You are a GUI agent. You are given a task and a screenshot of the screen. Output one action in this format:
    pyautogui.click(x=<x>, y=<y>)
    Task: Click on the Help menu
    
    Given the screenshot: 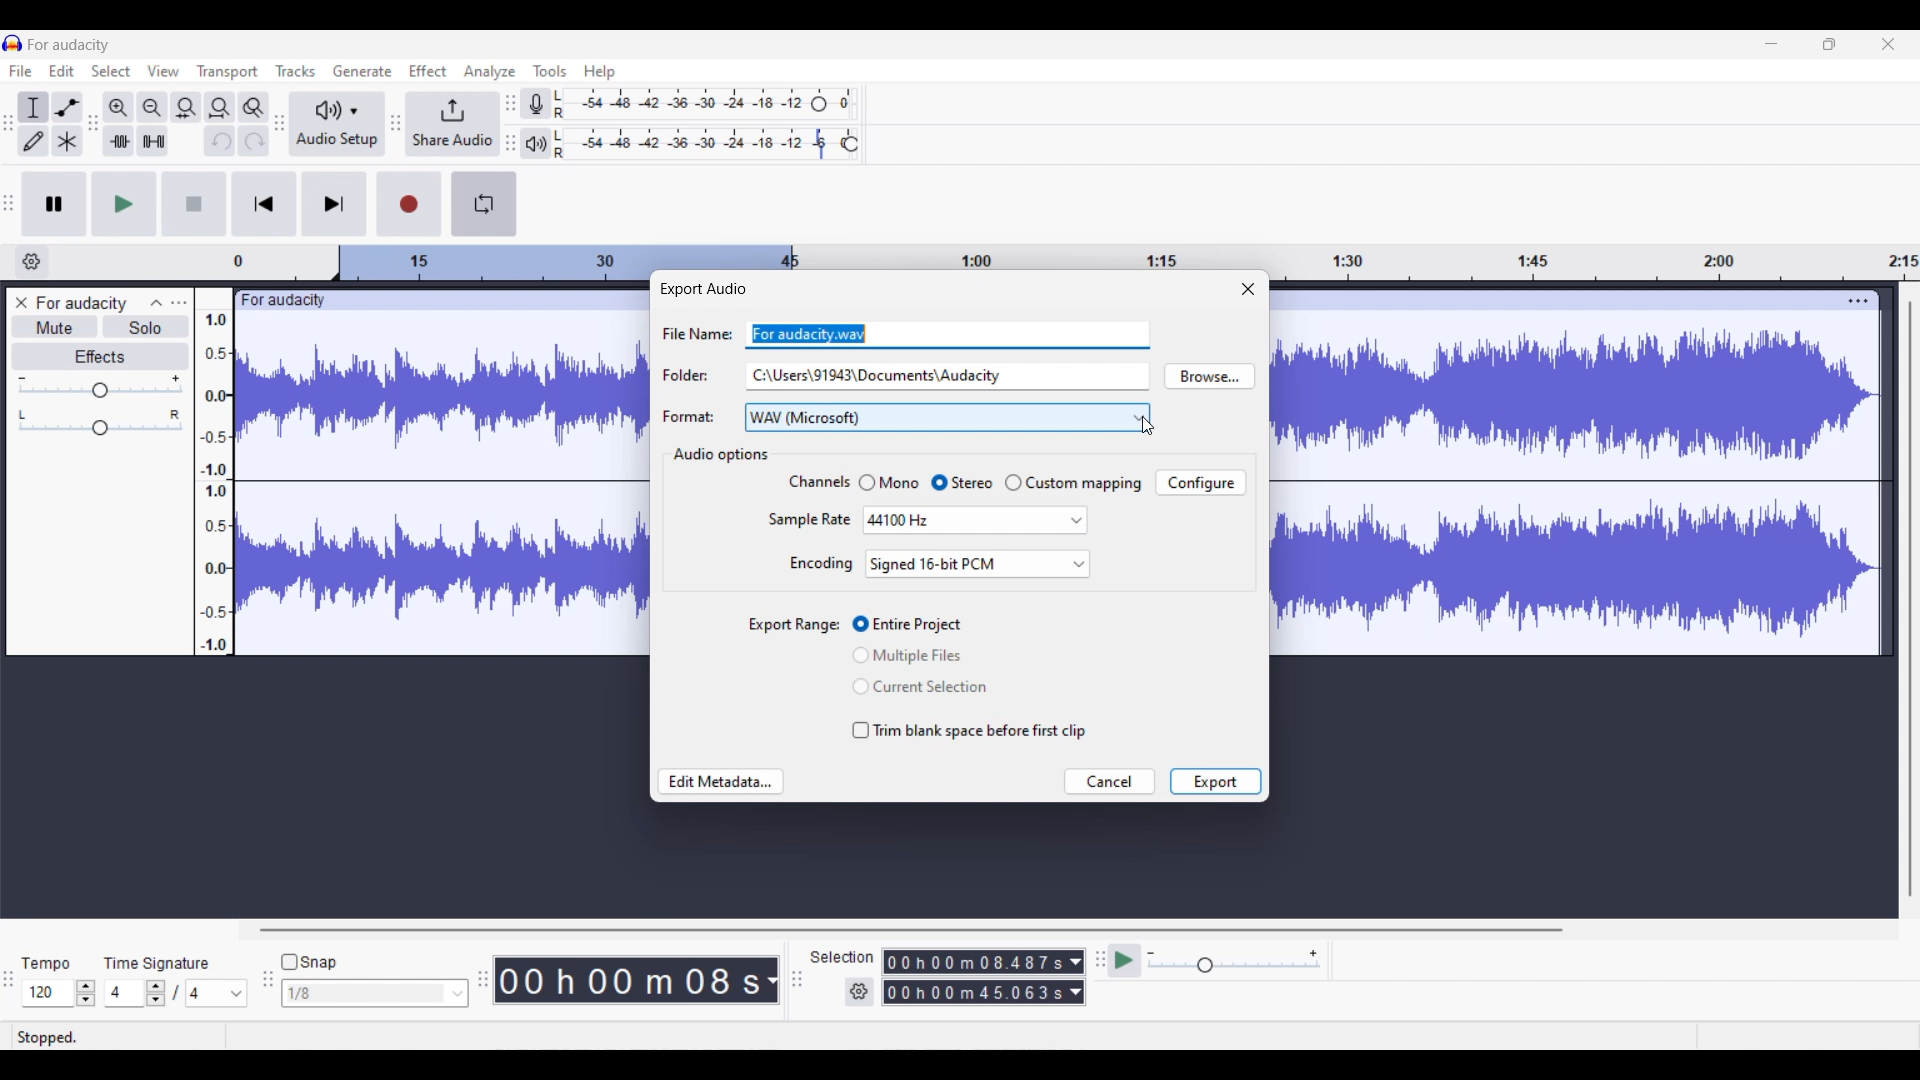 What is the action you would take?
    pyautogui.click(x=600, y=73)
    